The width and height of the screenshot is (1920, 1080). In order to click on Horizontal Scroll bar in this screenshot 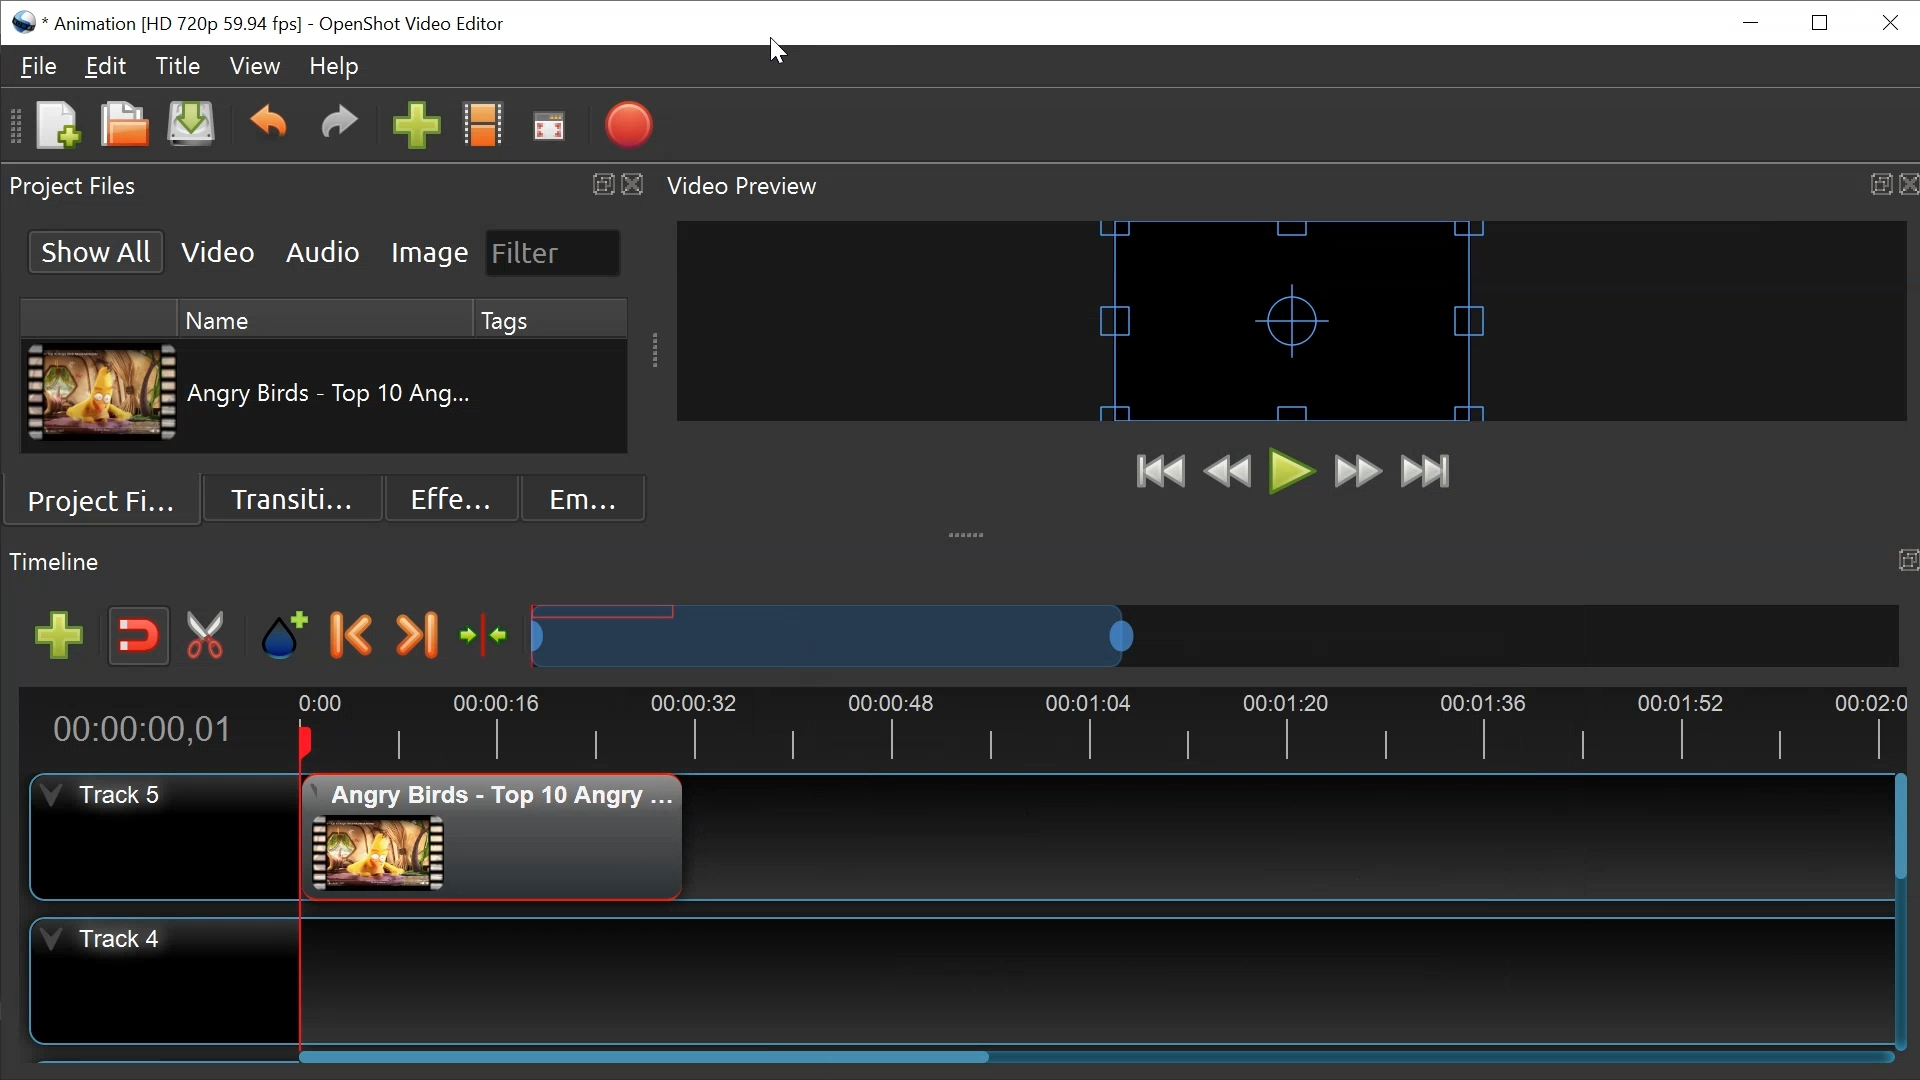, I will do `click(651, 1057)`.